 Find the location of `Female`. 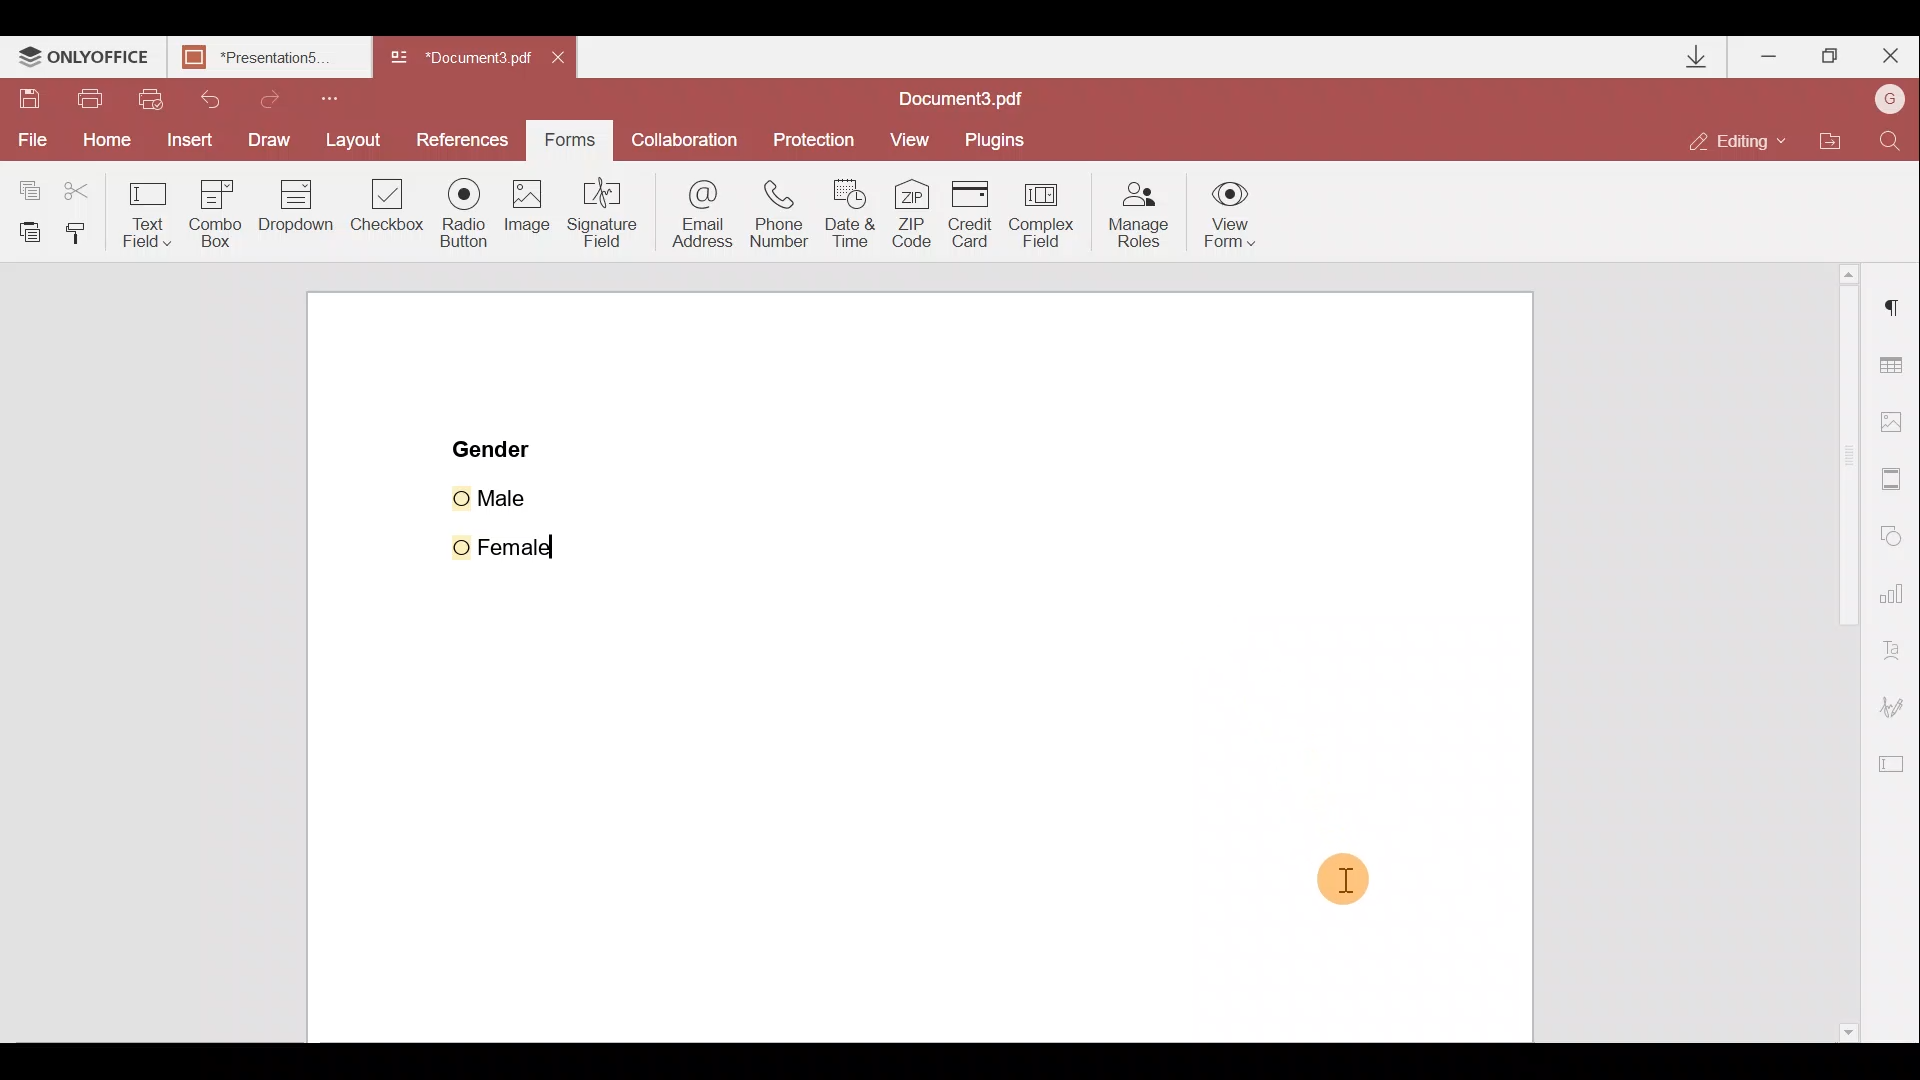

Female is located at coordinates (514, 542).